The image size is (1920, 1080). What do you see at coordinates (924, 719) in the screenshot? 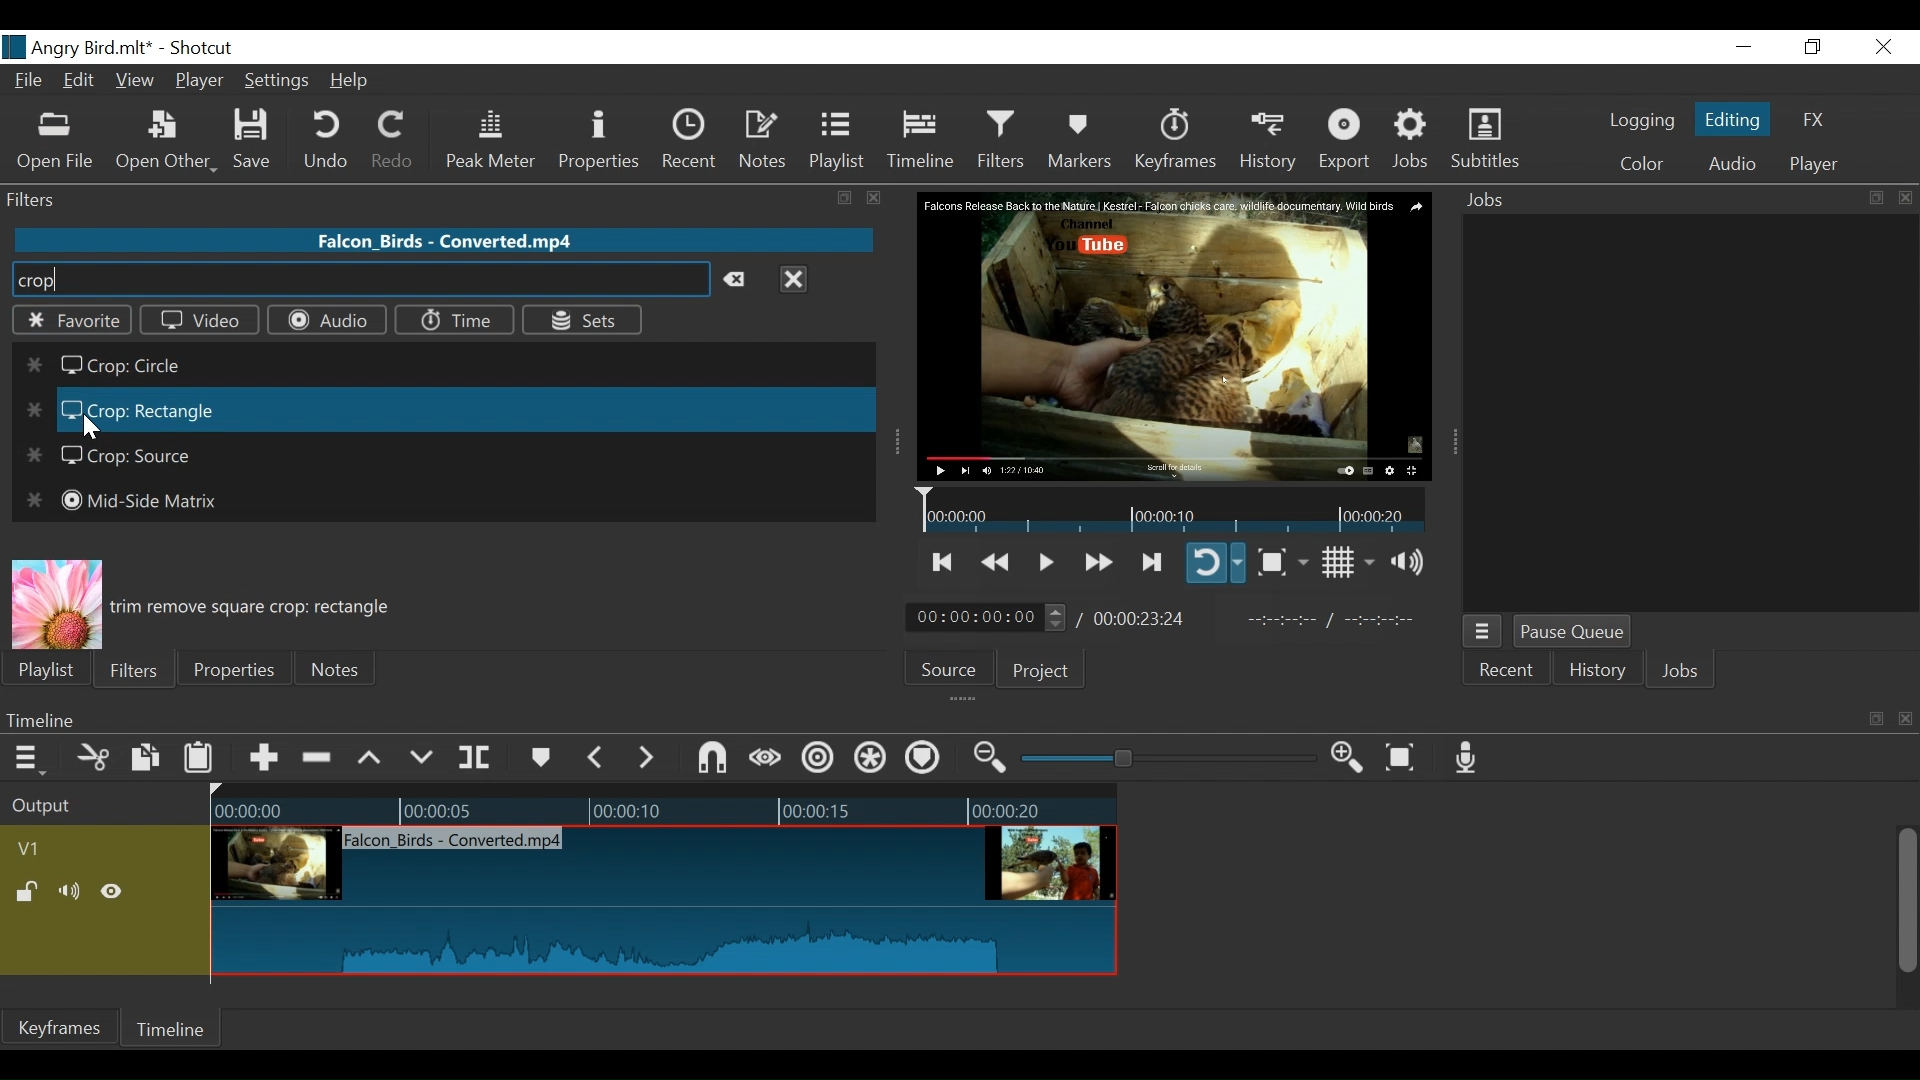
I see `Timeline` at bounding box center [924, 719].